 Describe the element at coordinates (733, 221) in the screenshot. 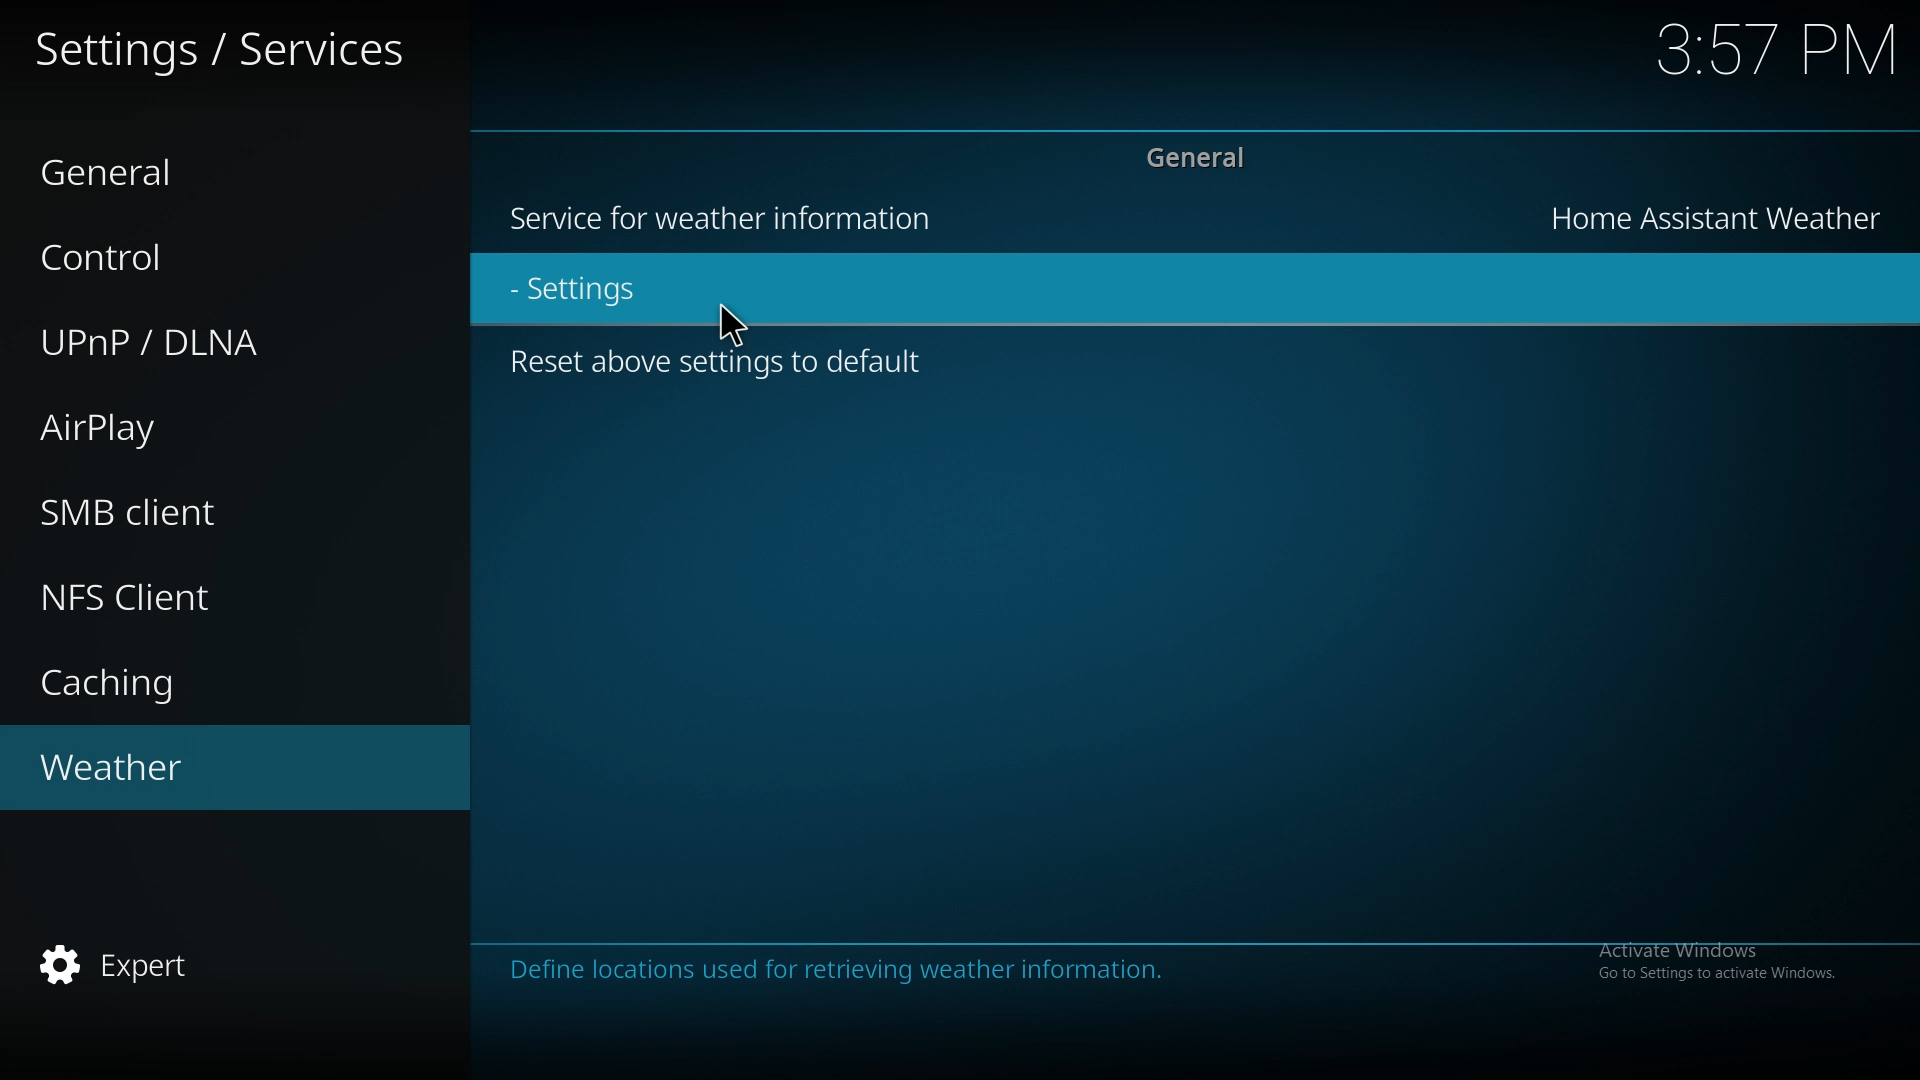

I see `service for weather information` at that location.